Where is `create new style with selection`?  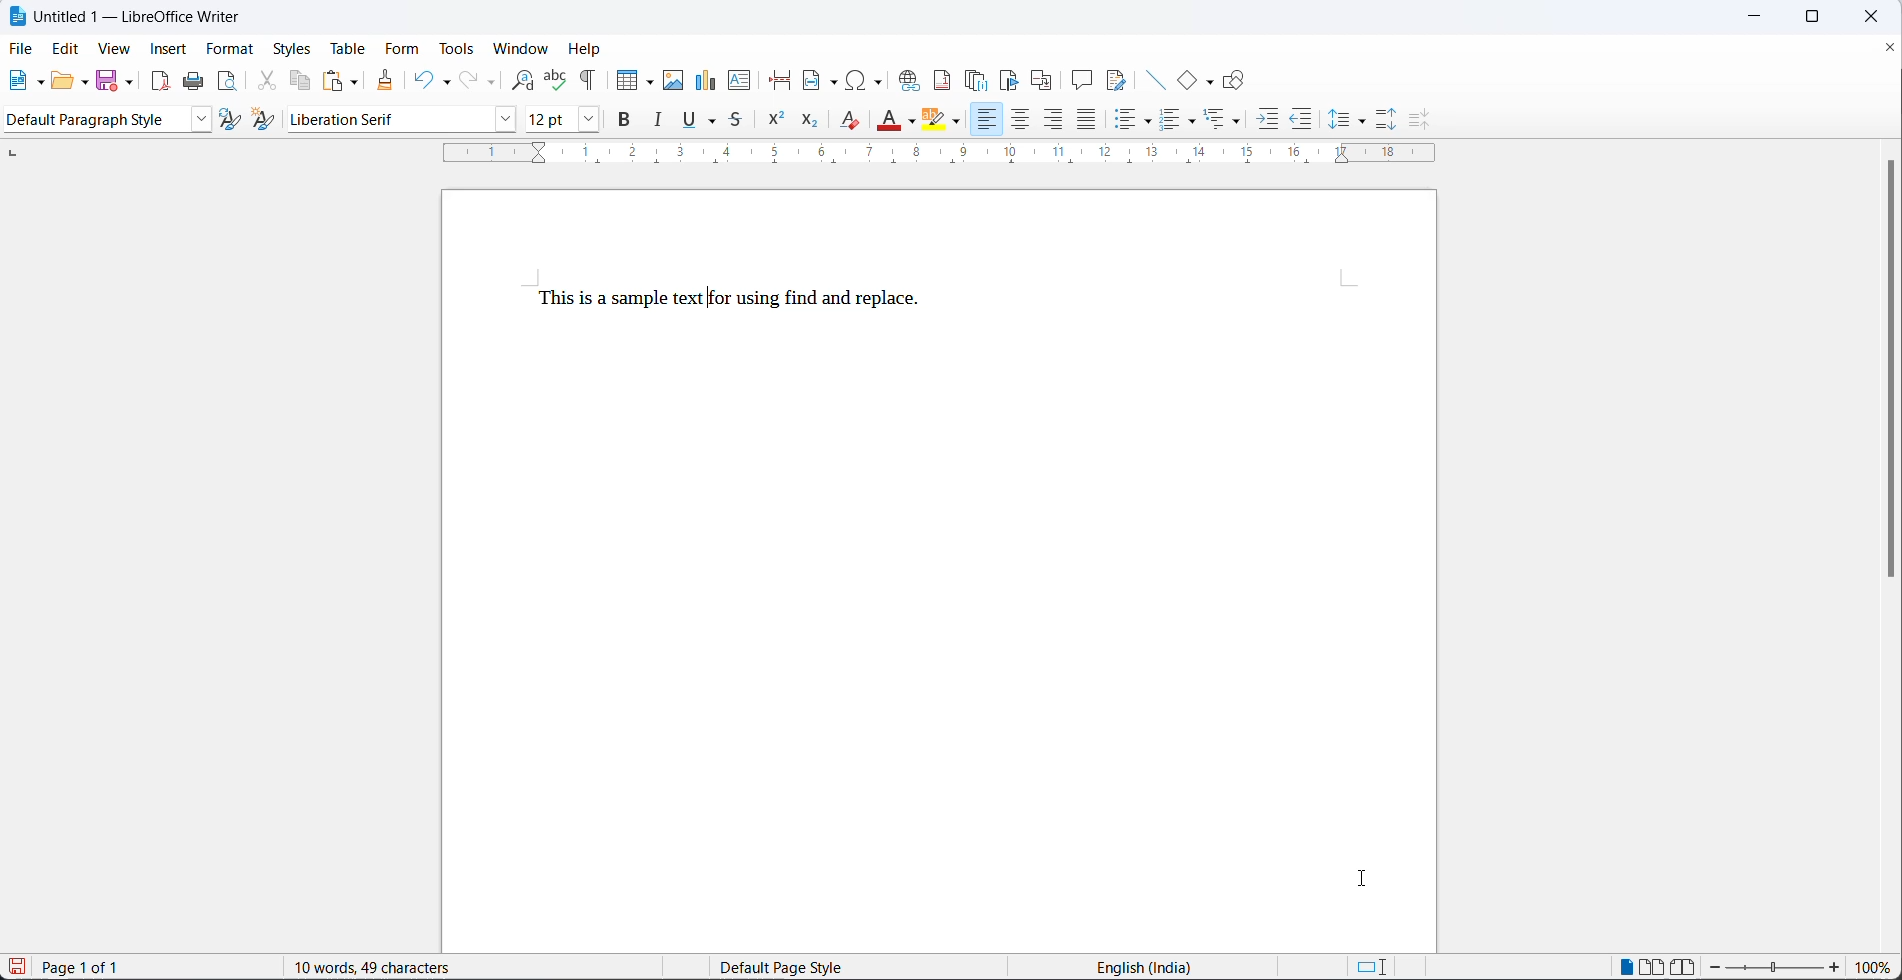 create new style with selection is located at coordinates (267, 119).